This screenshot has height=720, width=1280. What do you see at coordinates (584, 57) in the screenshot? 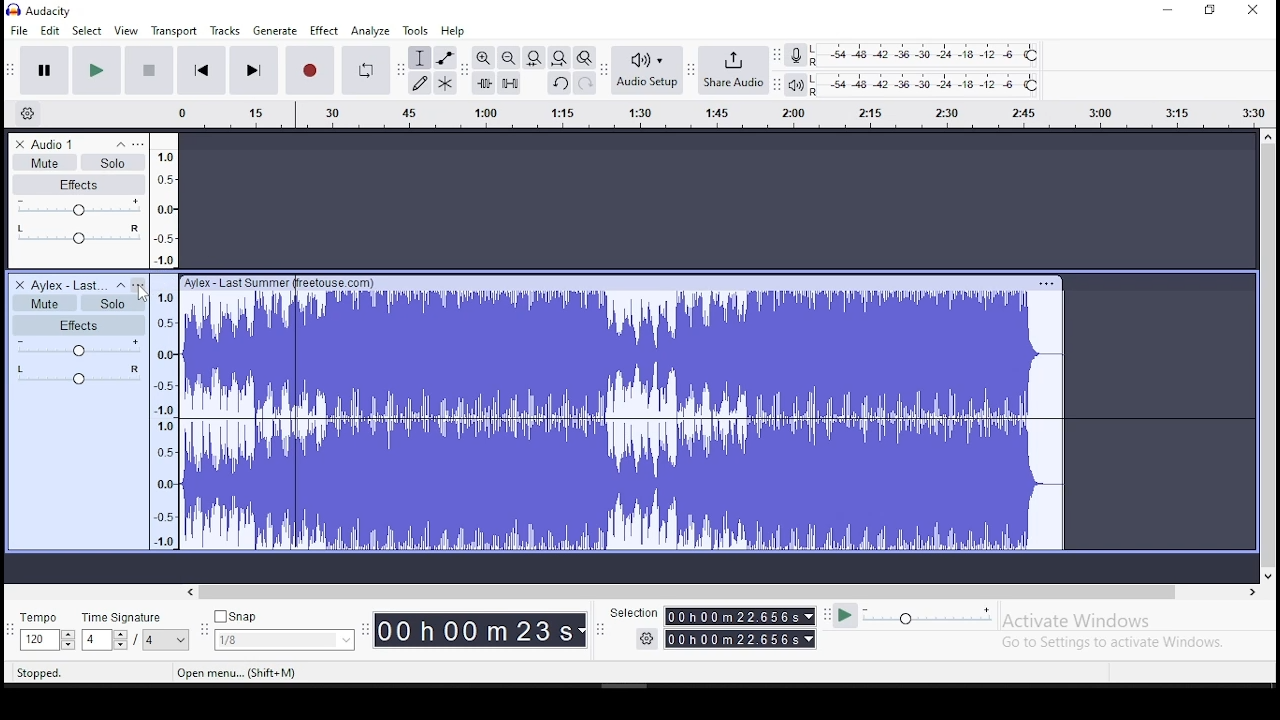
I see `zoom toggle` at bounding box center [584, 57].